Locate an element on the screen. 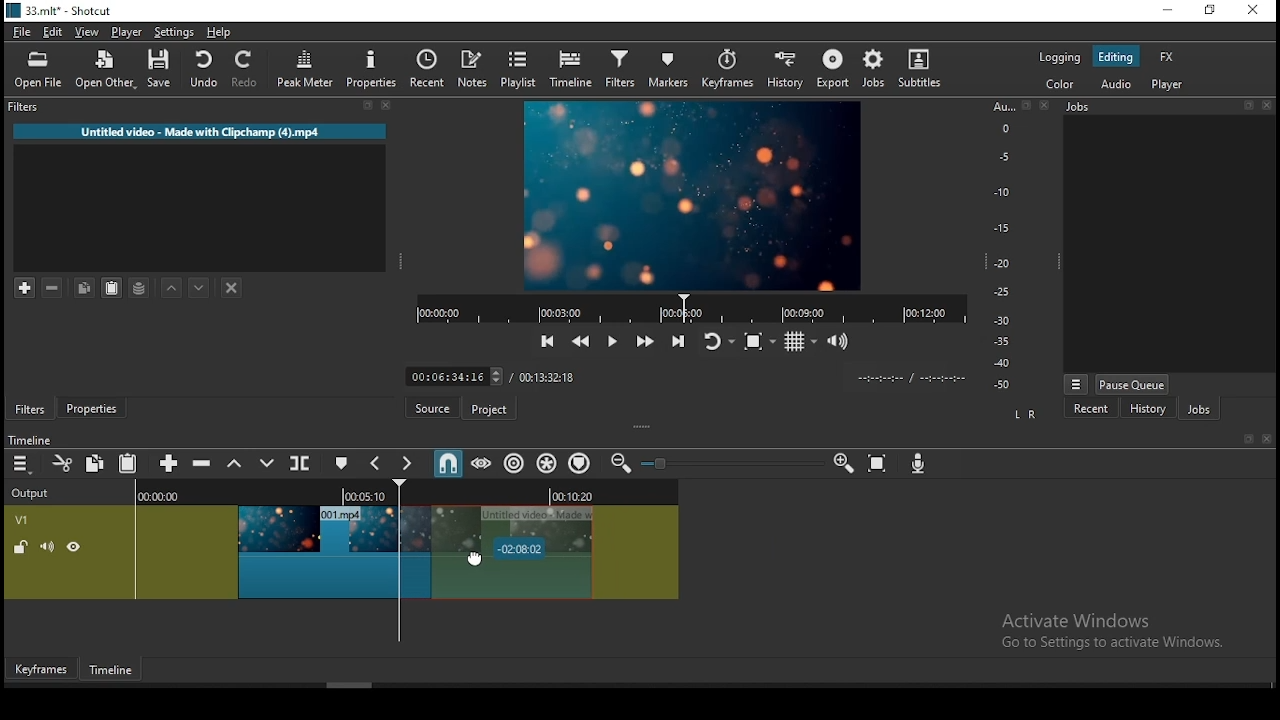 This screenshot has width=1280, height=720. Activate windows is located at coordinates (1122, 630).